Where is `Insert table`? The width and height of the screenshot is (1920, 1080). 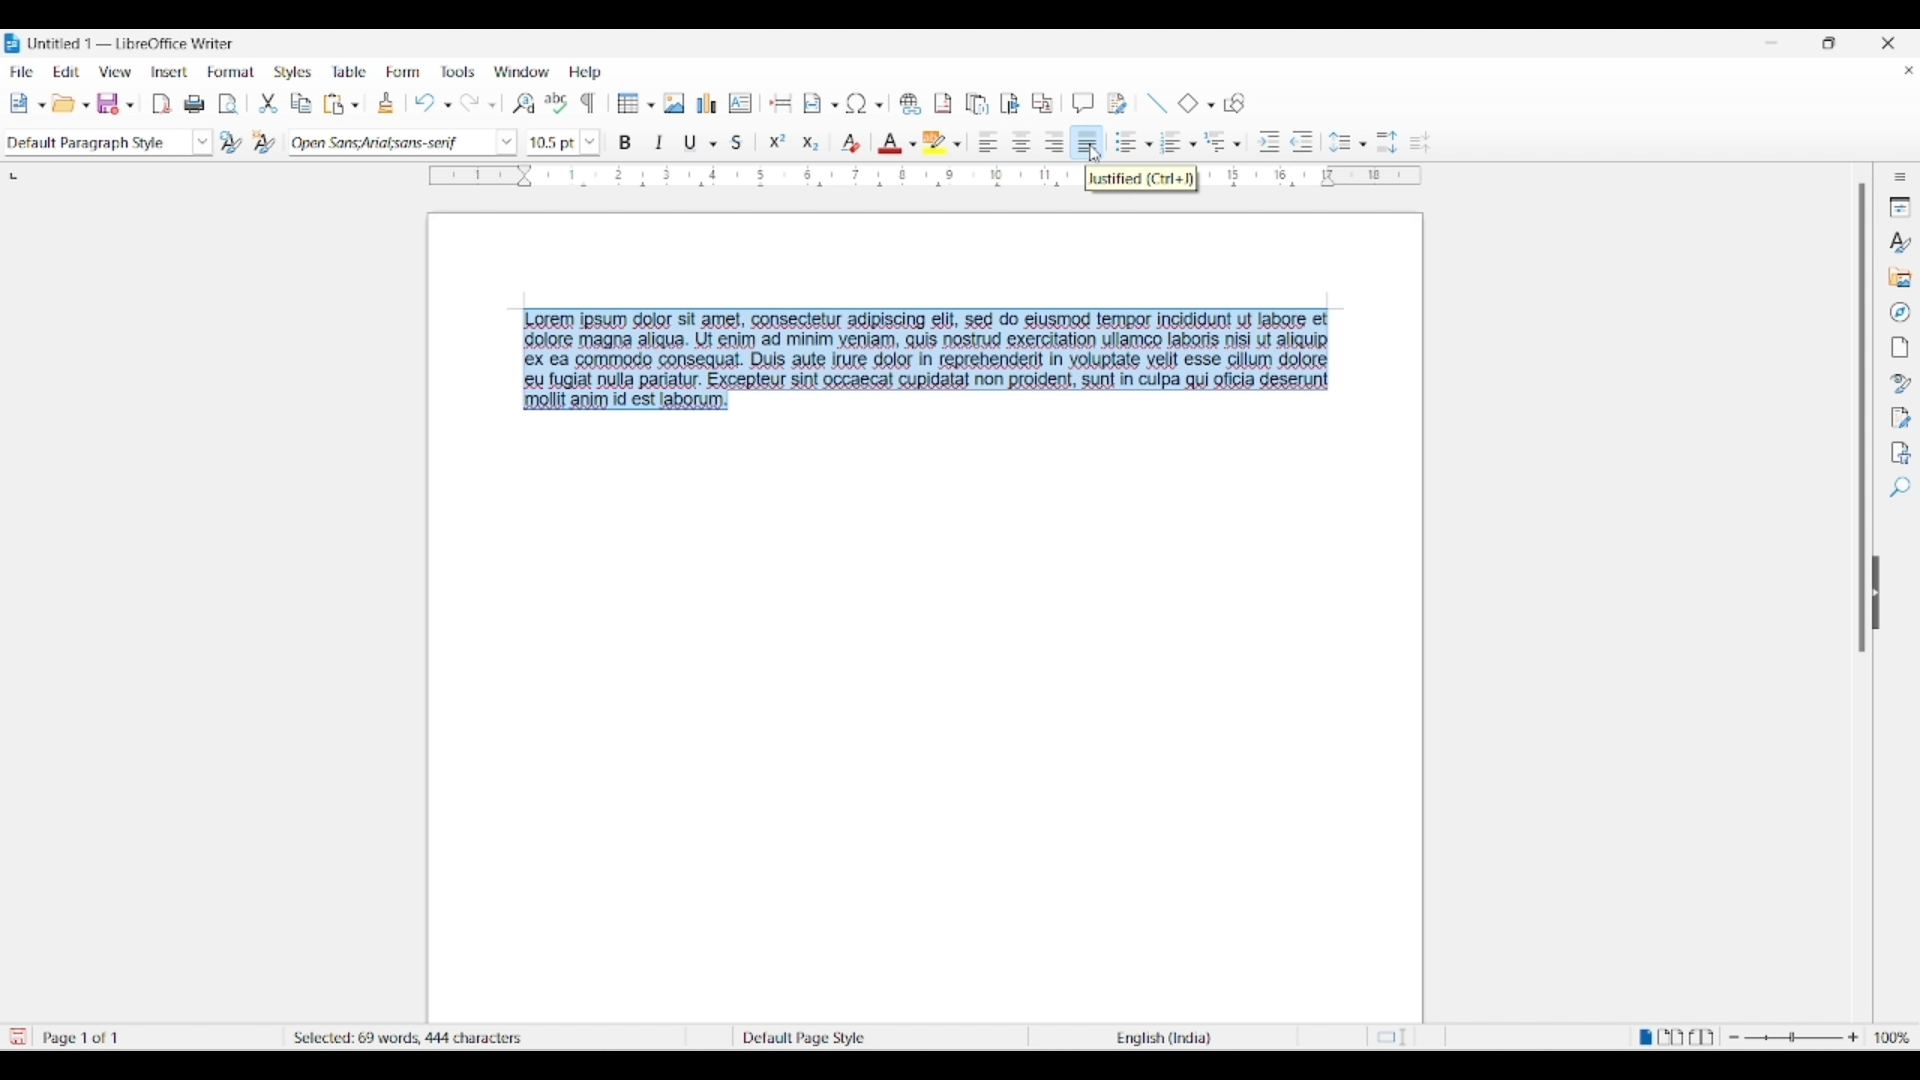
Insert table is located at coordinates (635, 103).